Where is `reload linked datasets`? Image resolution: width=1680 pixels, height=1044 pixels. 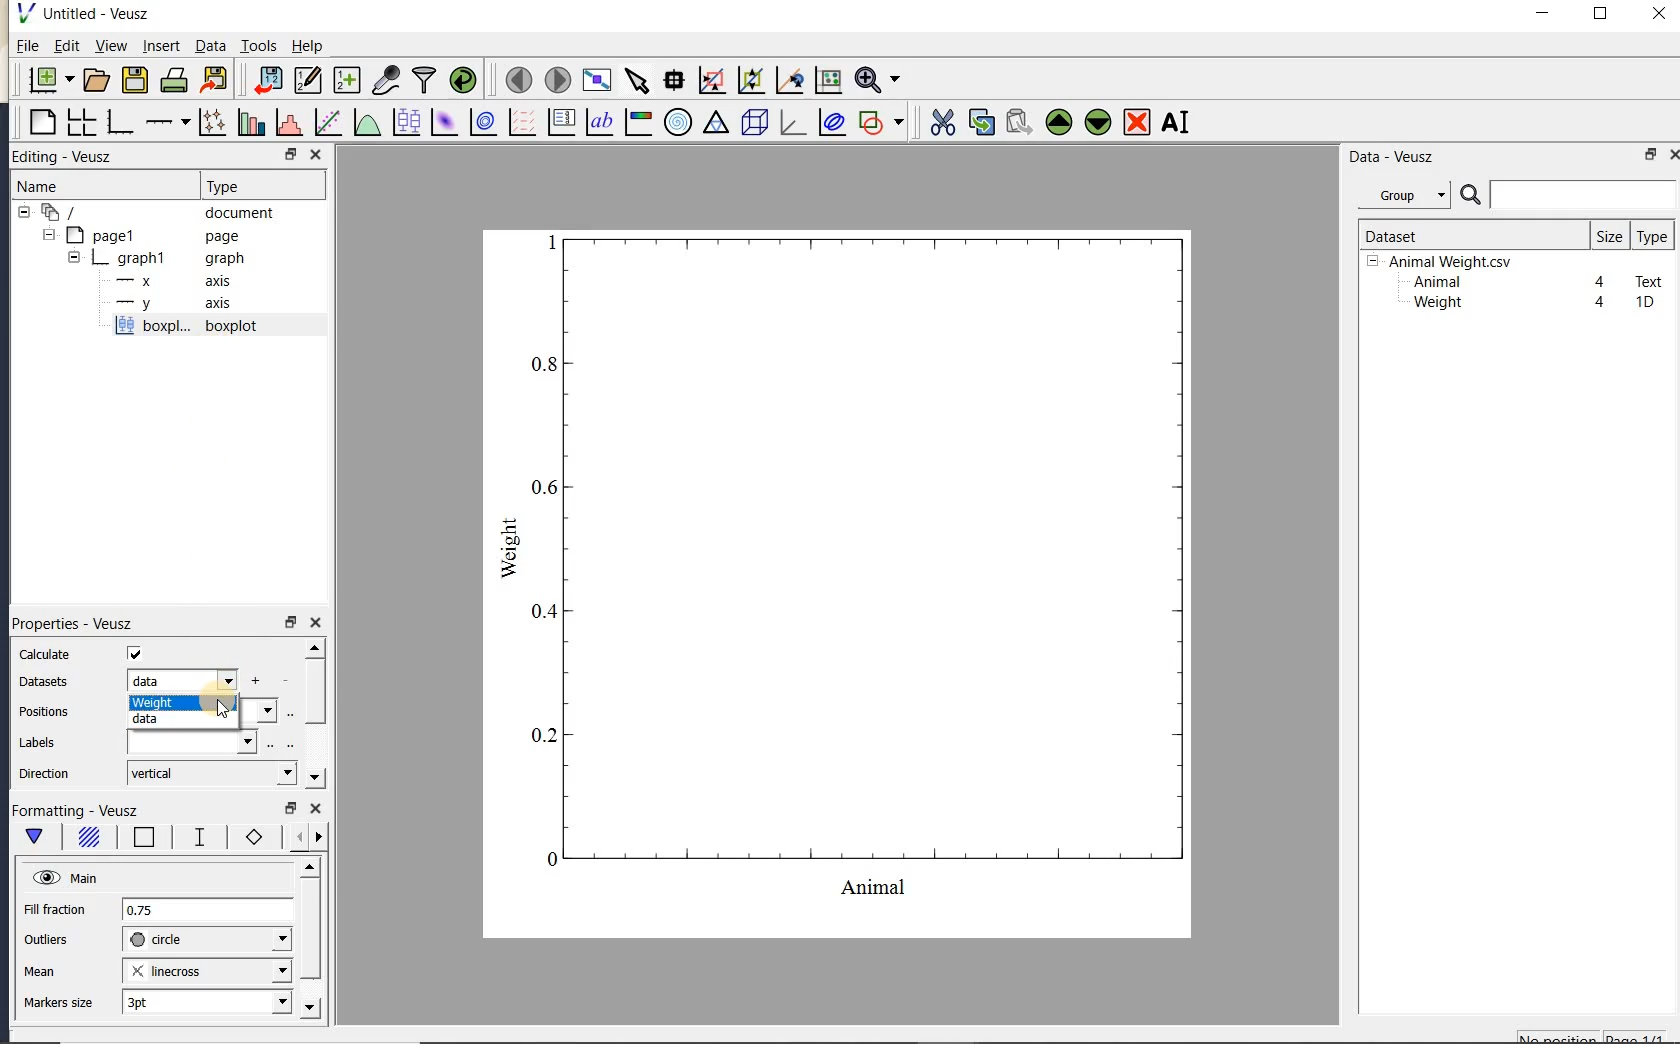
reload linked datasets is located at coordinates (463, 78).